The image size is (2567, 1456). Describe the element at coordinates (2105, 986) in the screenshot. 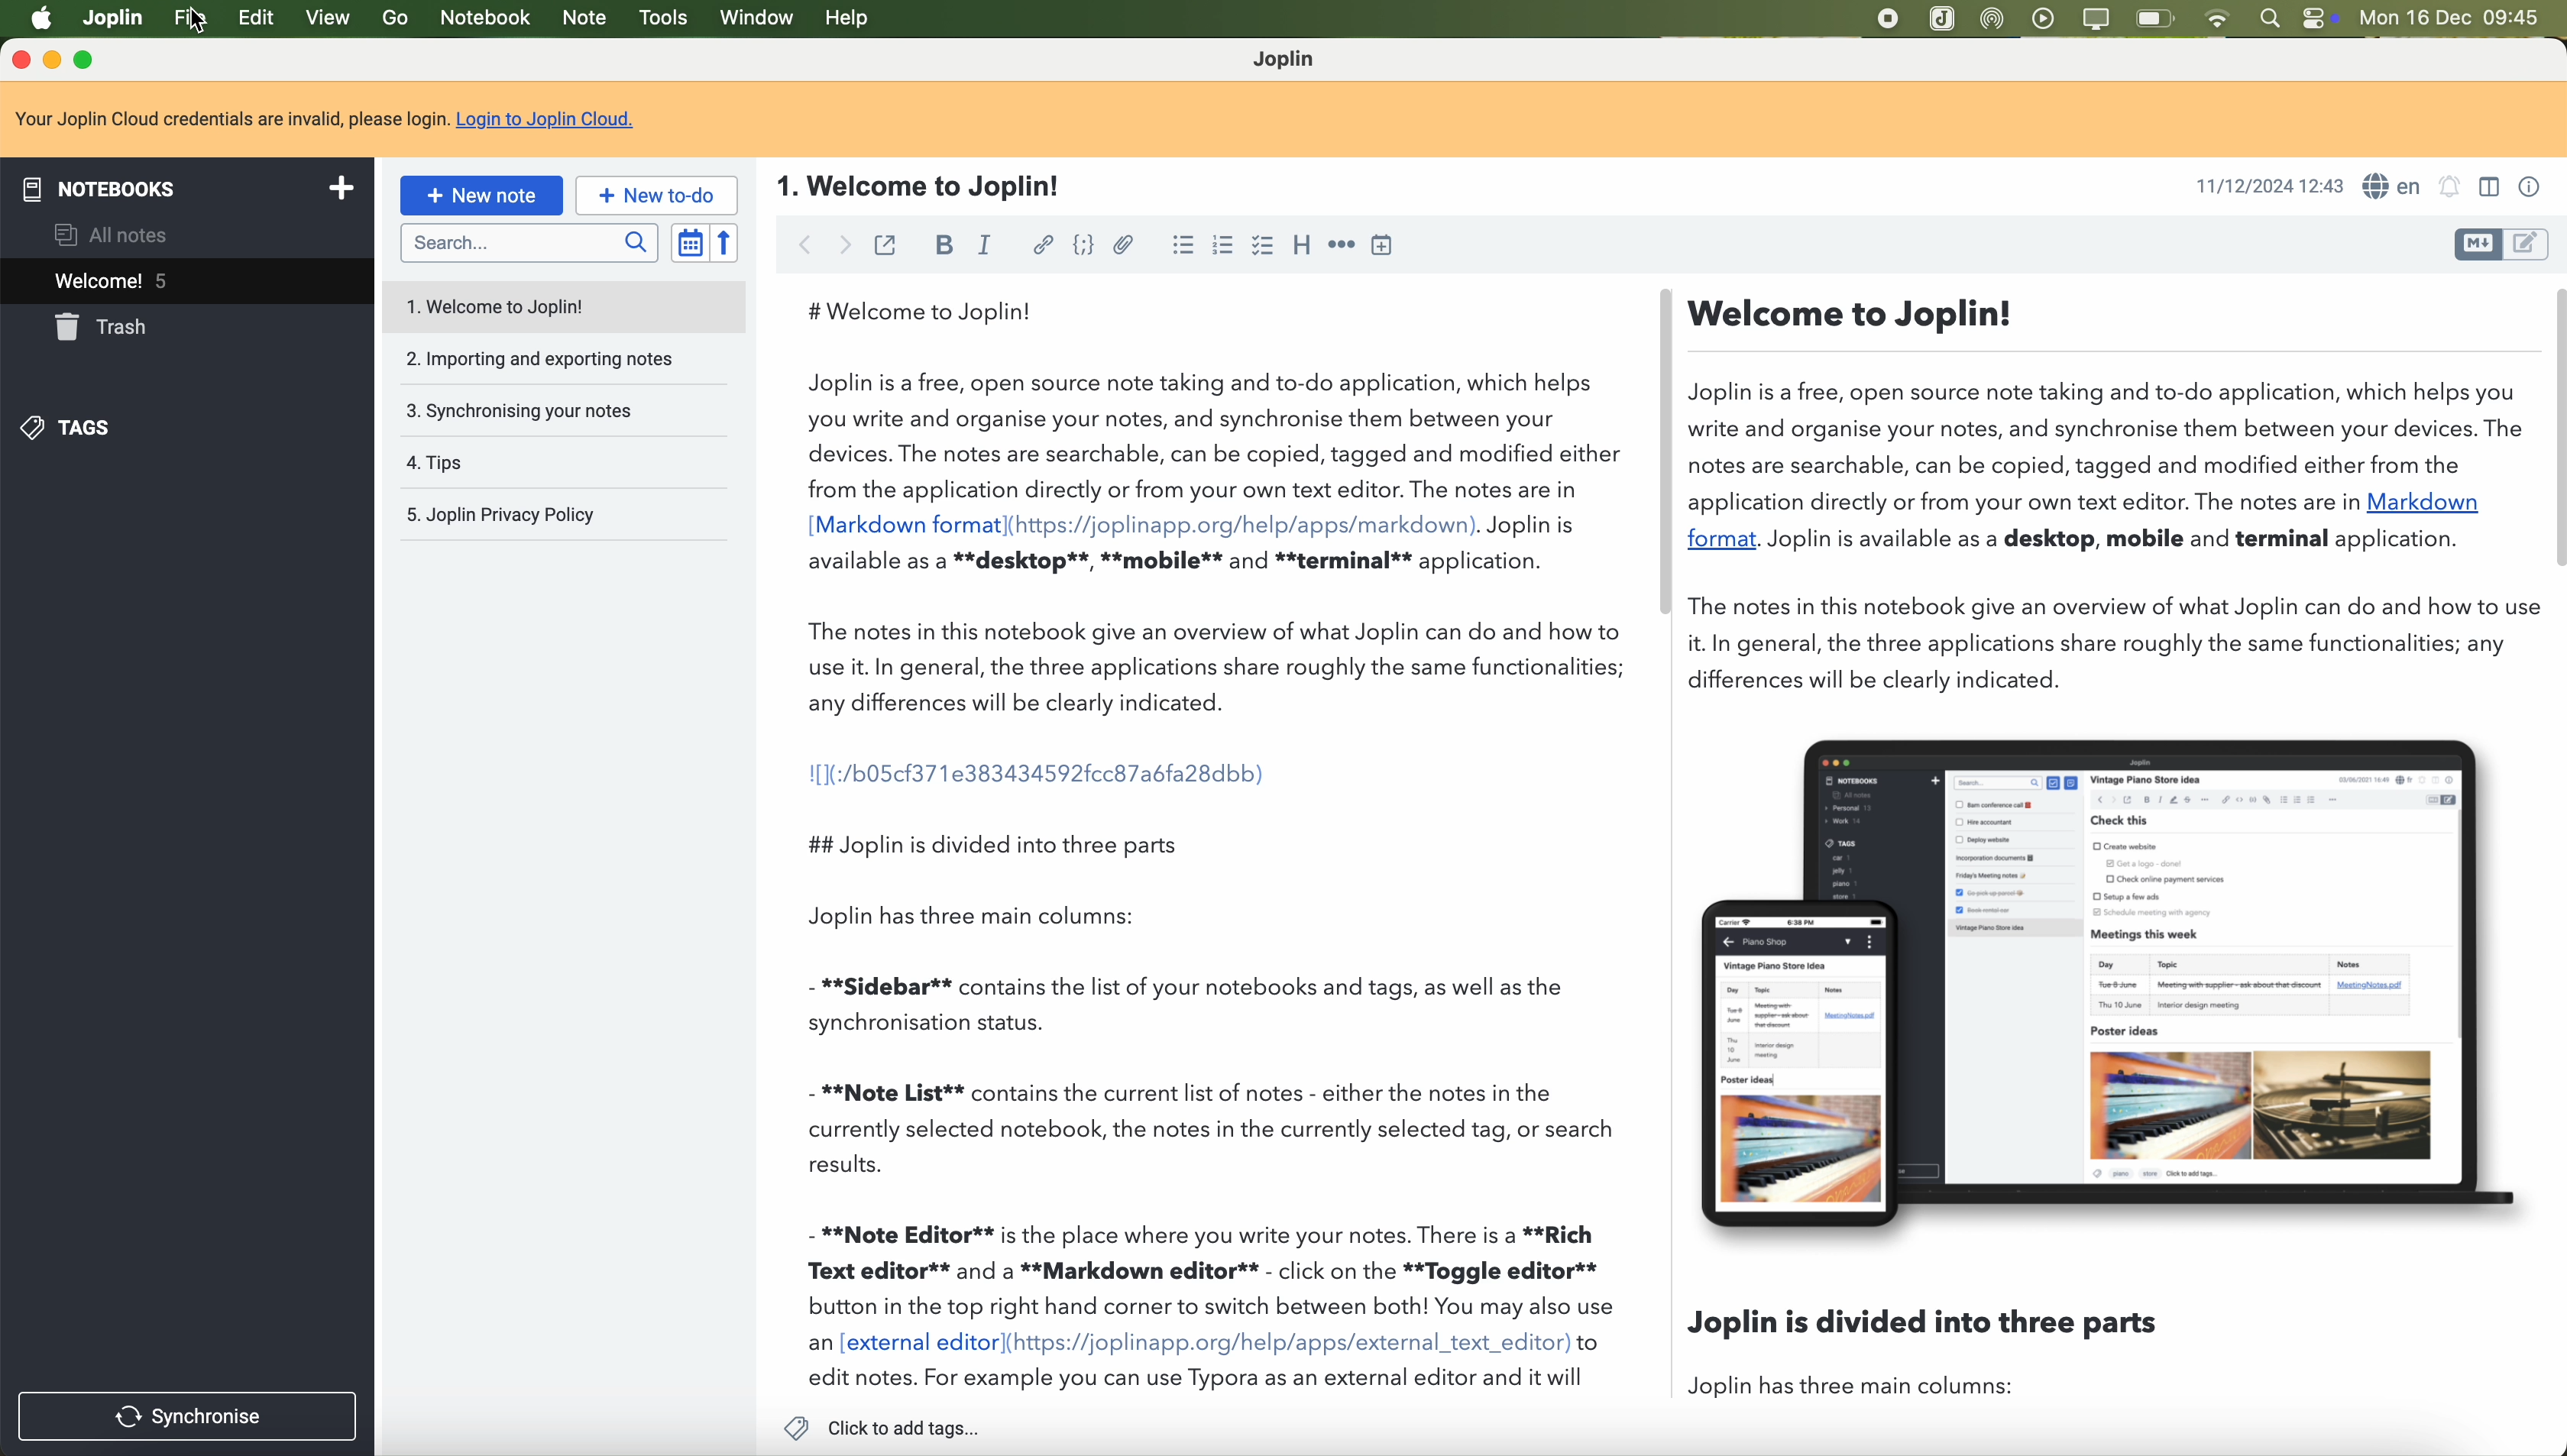

I see `image` at that location.